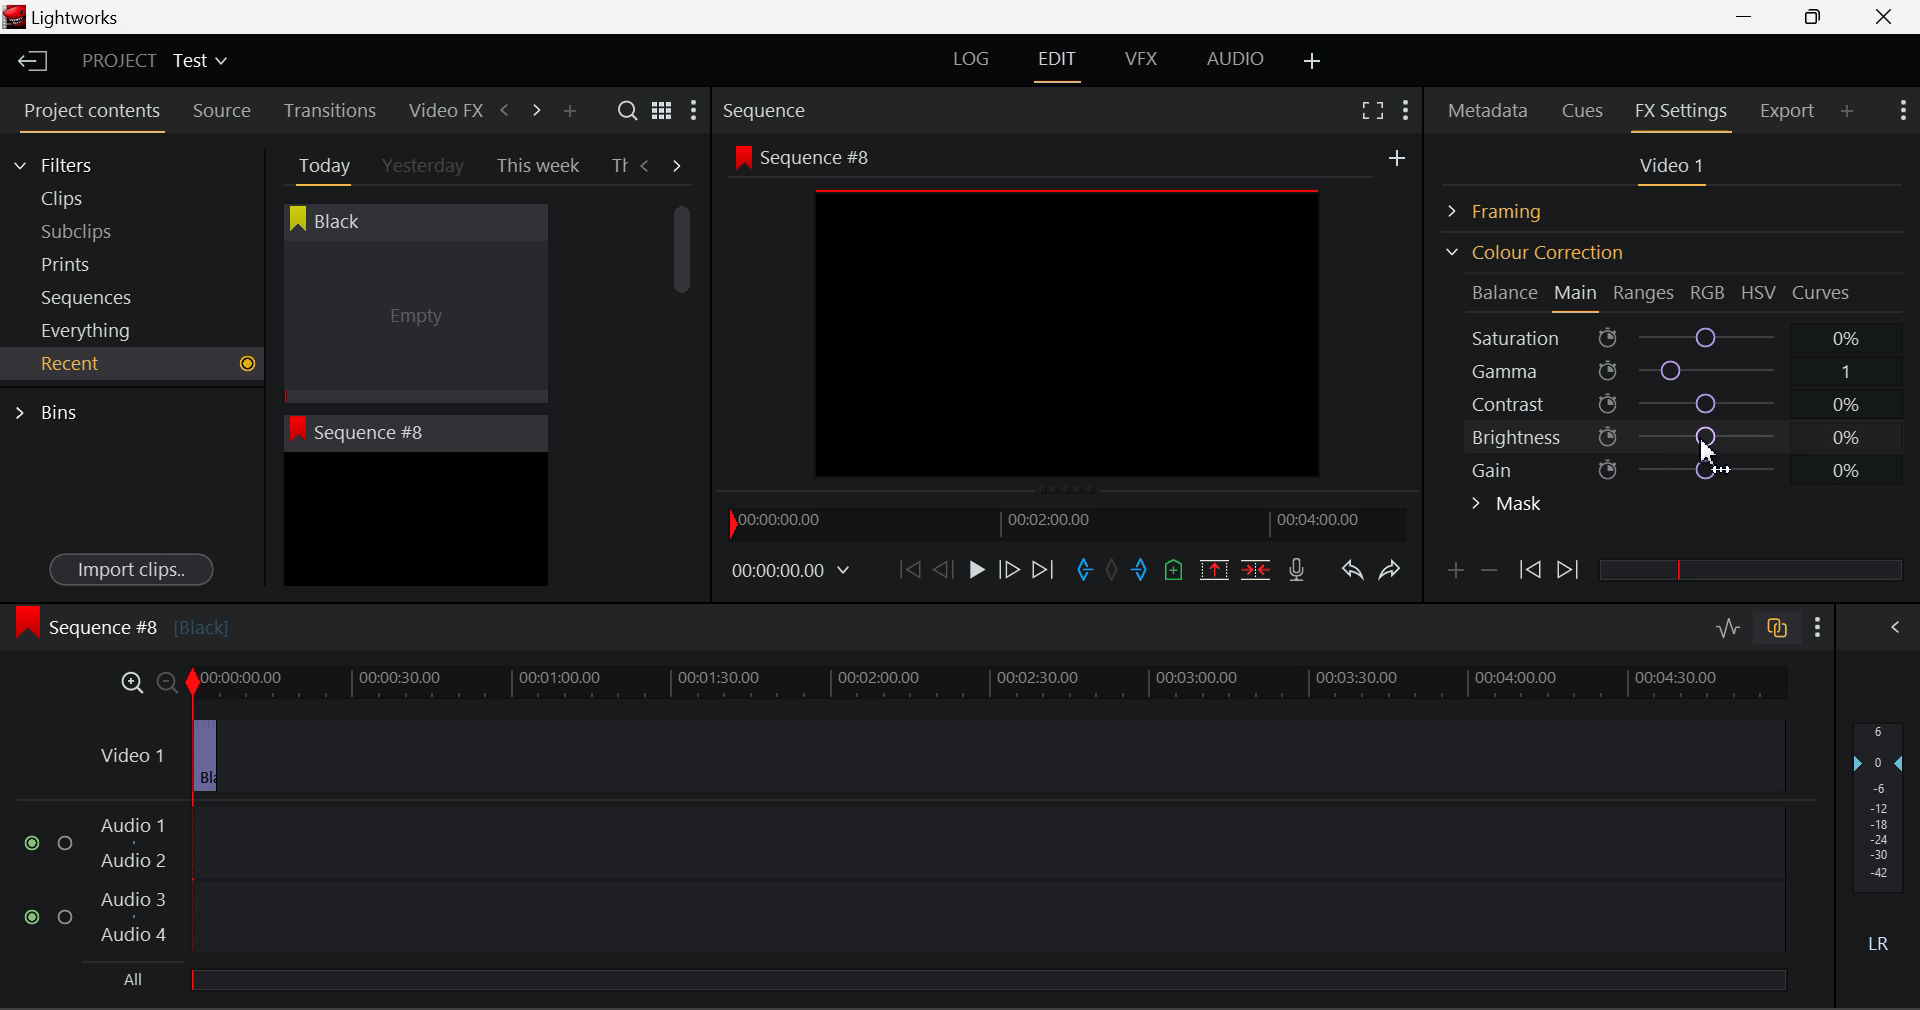 The image size is (1920, 1010). Describe the element at coordinates (536, 166) in the screenshot. I see `This week Tab` at that location.